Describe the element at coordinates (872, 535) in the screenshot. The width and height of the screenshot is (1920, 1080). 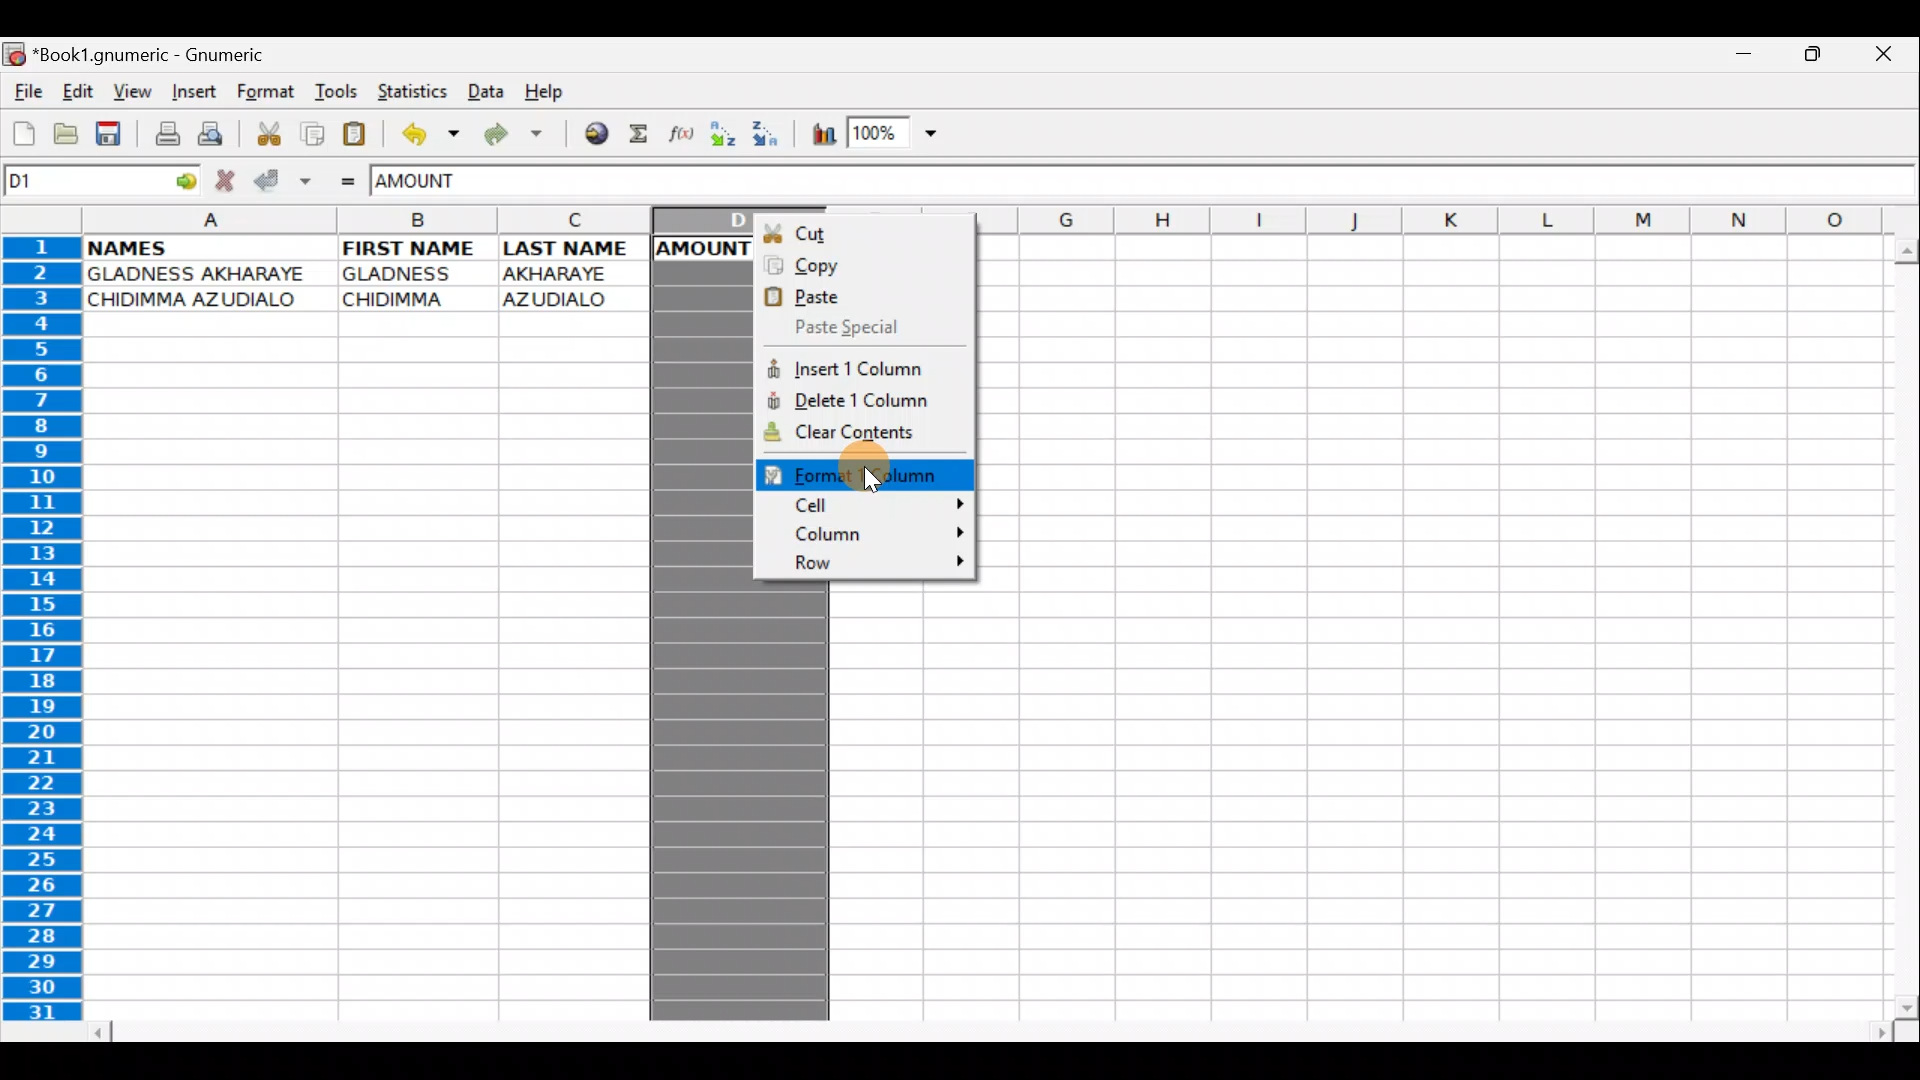
I see `Column` at that location.